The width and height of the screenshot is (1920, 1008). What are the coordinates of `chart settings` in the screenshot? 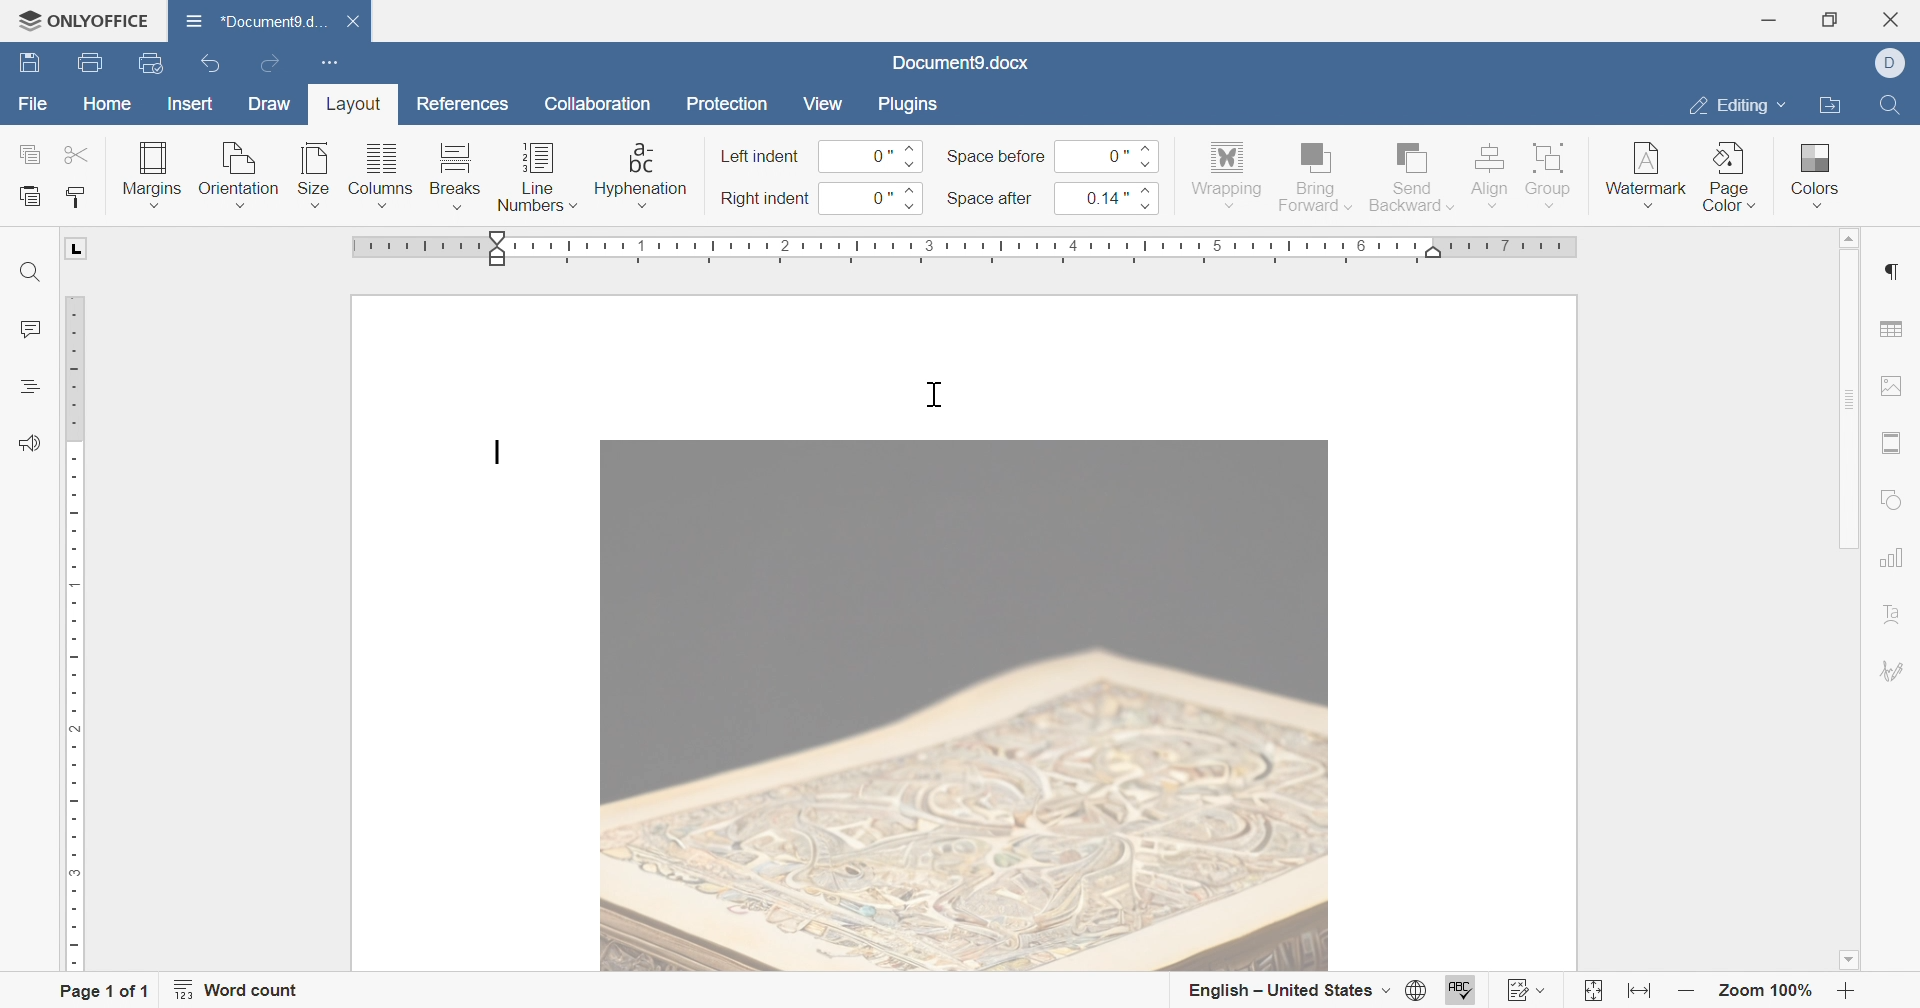 It's located at (1891, 557).